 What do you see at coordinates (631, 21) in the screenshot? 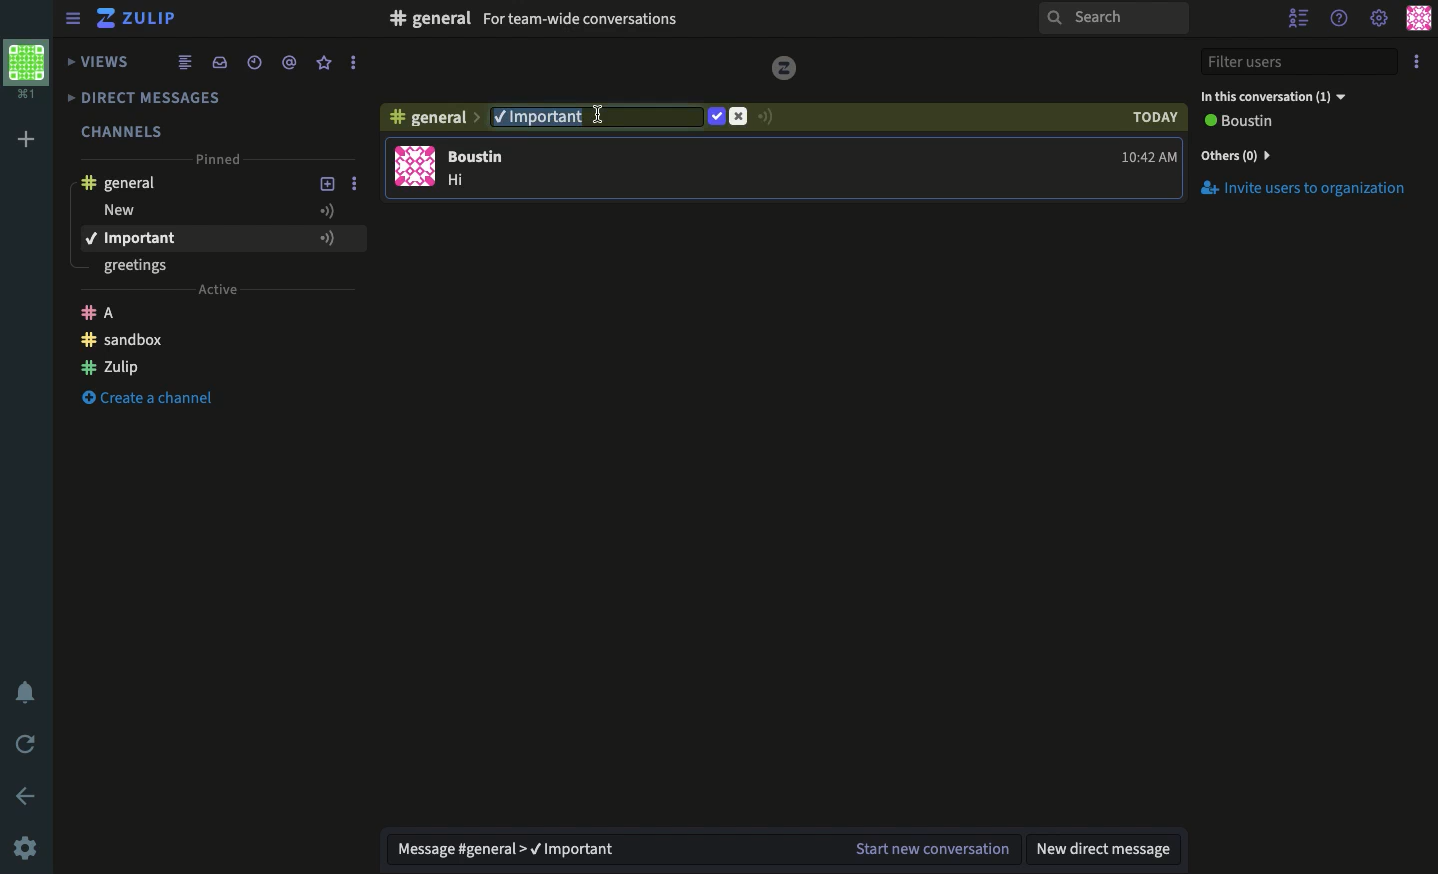
I see `Inbox` at bounding box center [631, 21].